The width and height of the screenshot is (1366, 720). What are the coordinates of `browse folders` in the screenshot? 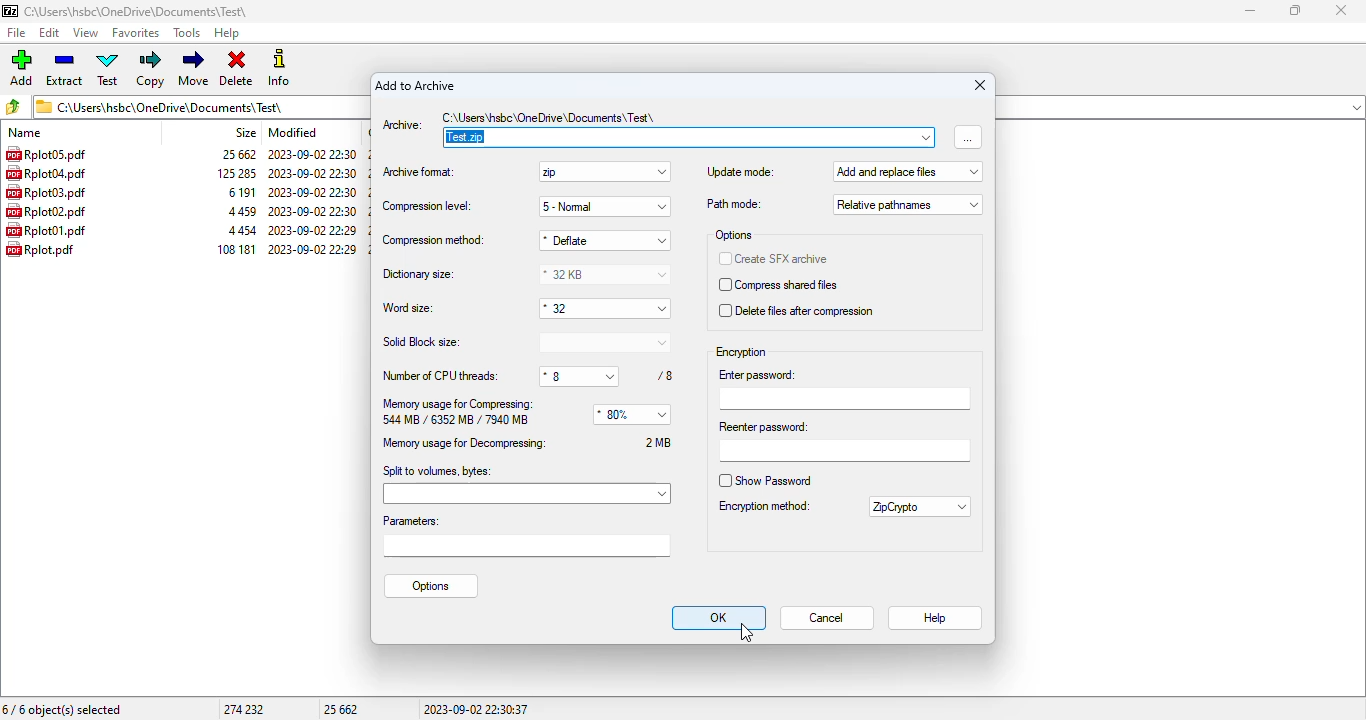 It's located at (15, 106).